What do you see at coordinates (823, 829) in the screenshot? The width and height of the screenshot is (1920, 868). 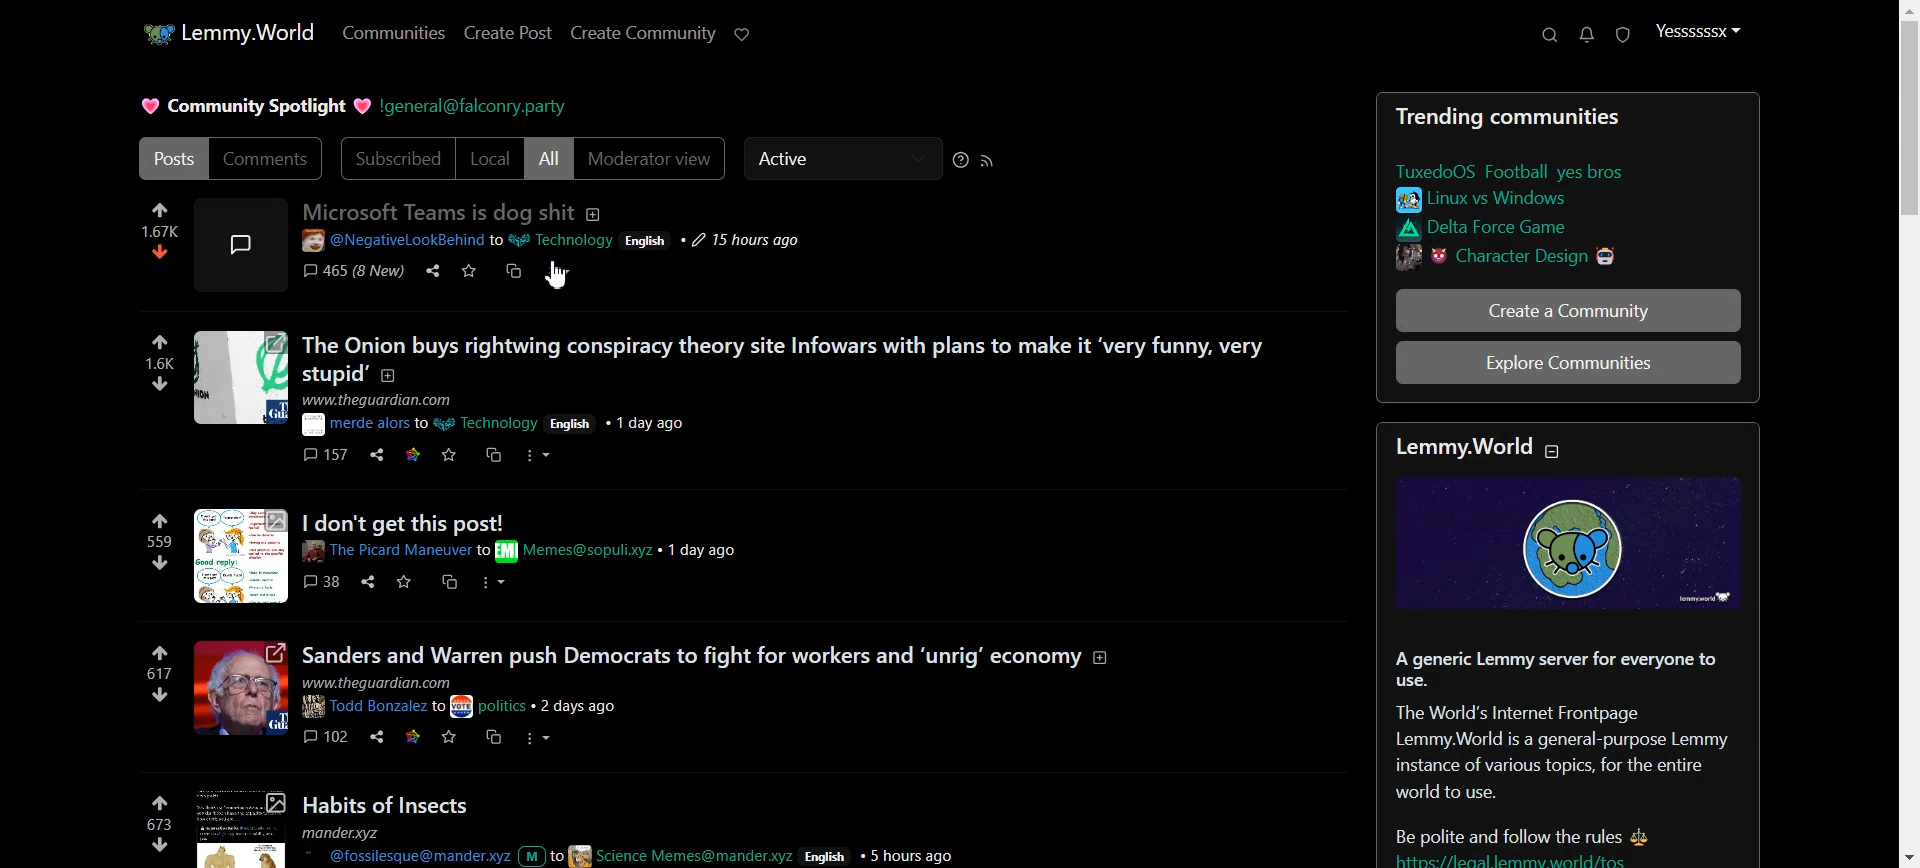 I see `Posts` at bounding box center [823, 829].